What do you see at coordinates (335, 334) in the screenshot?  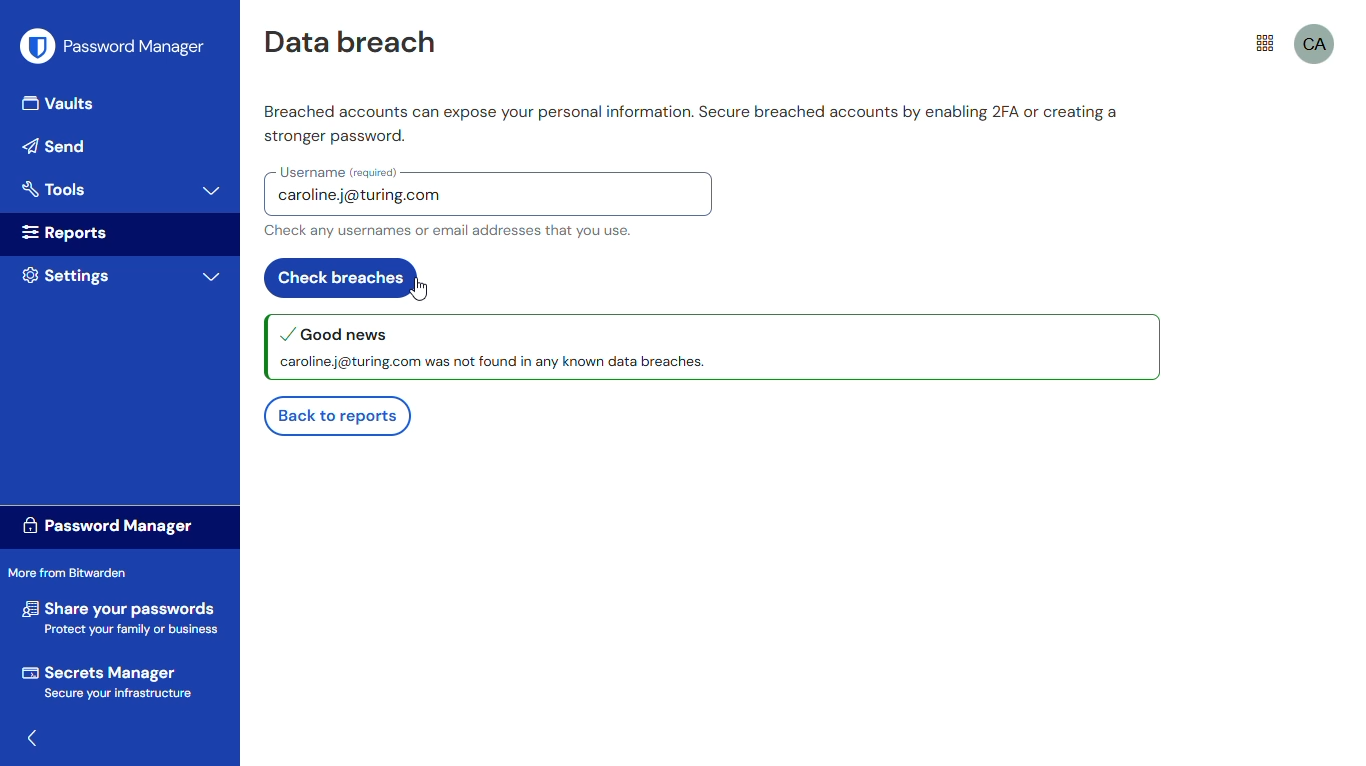 I see `good news` at bounding box center [335, 334].